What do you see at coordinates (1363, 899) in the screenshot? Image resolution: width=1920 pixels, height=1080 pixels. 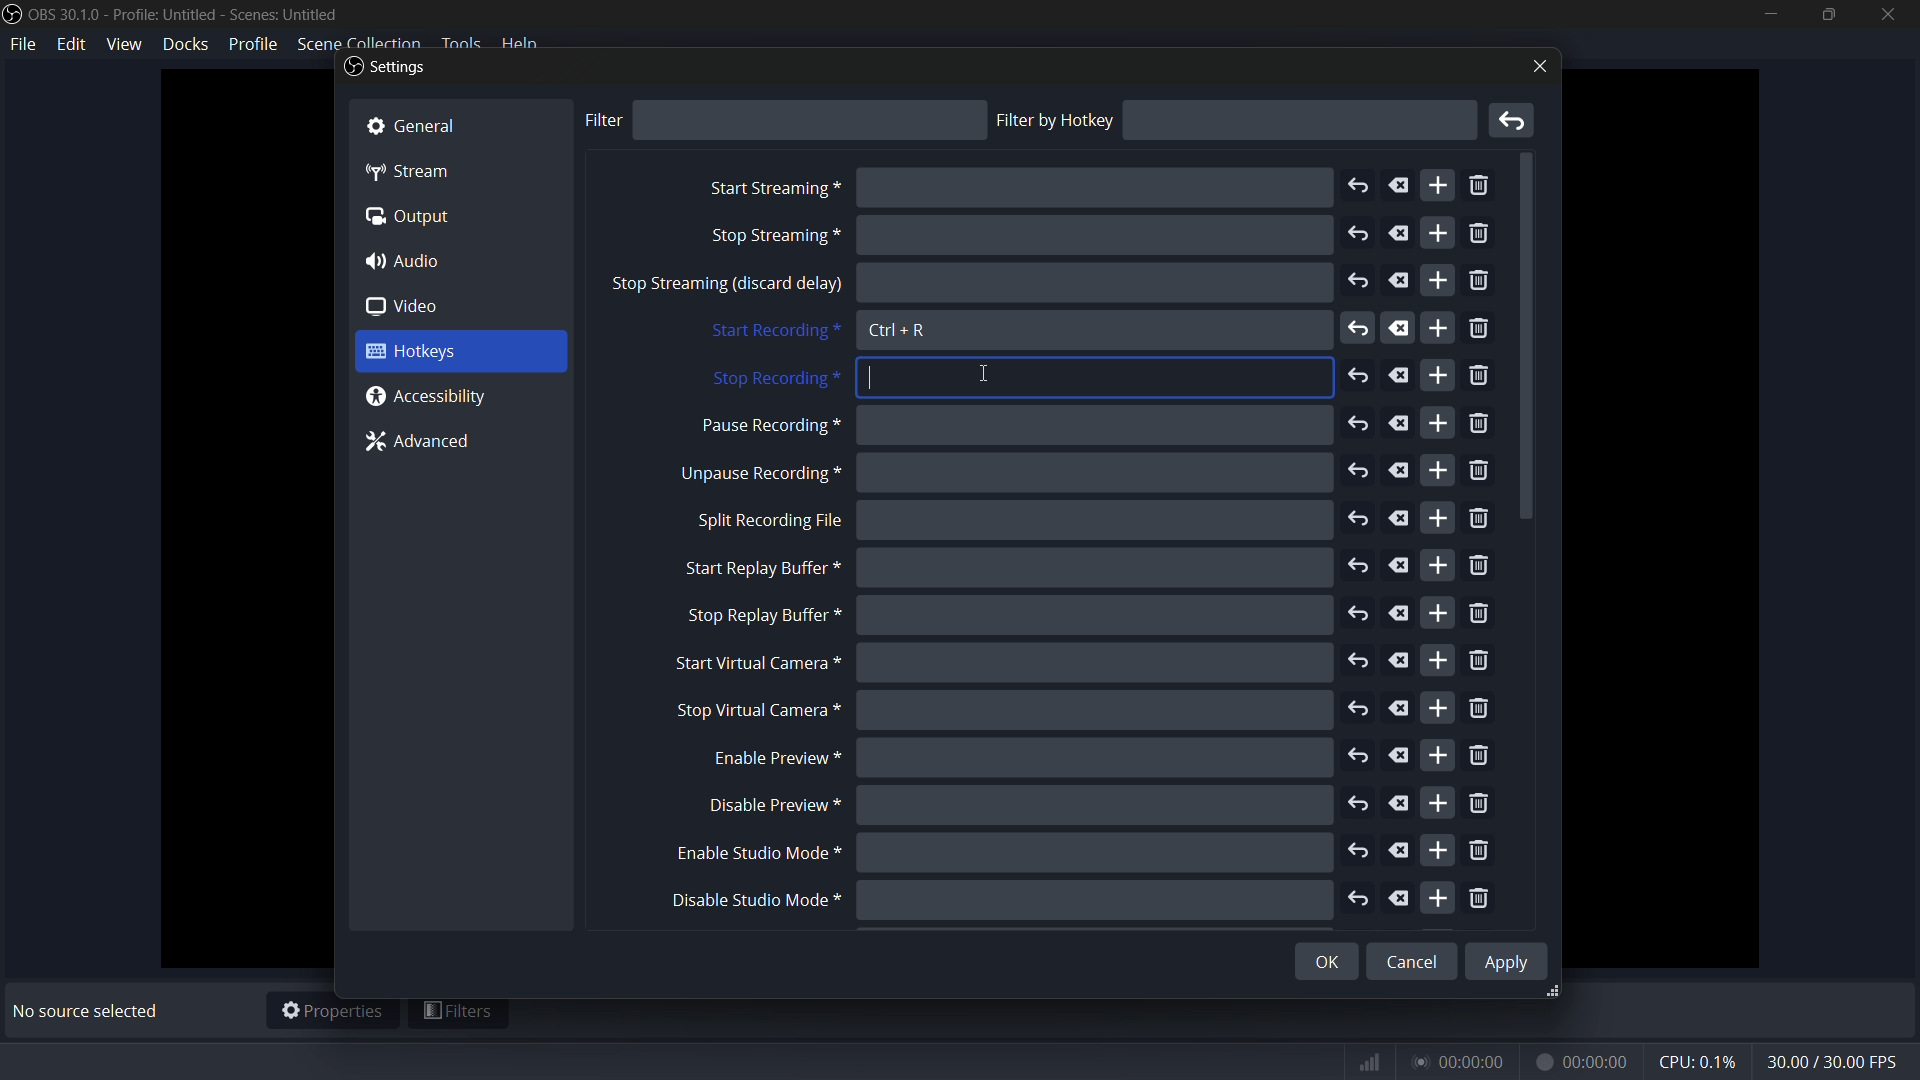 I see `undo` at bounding box center [1363, 899].